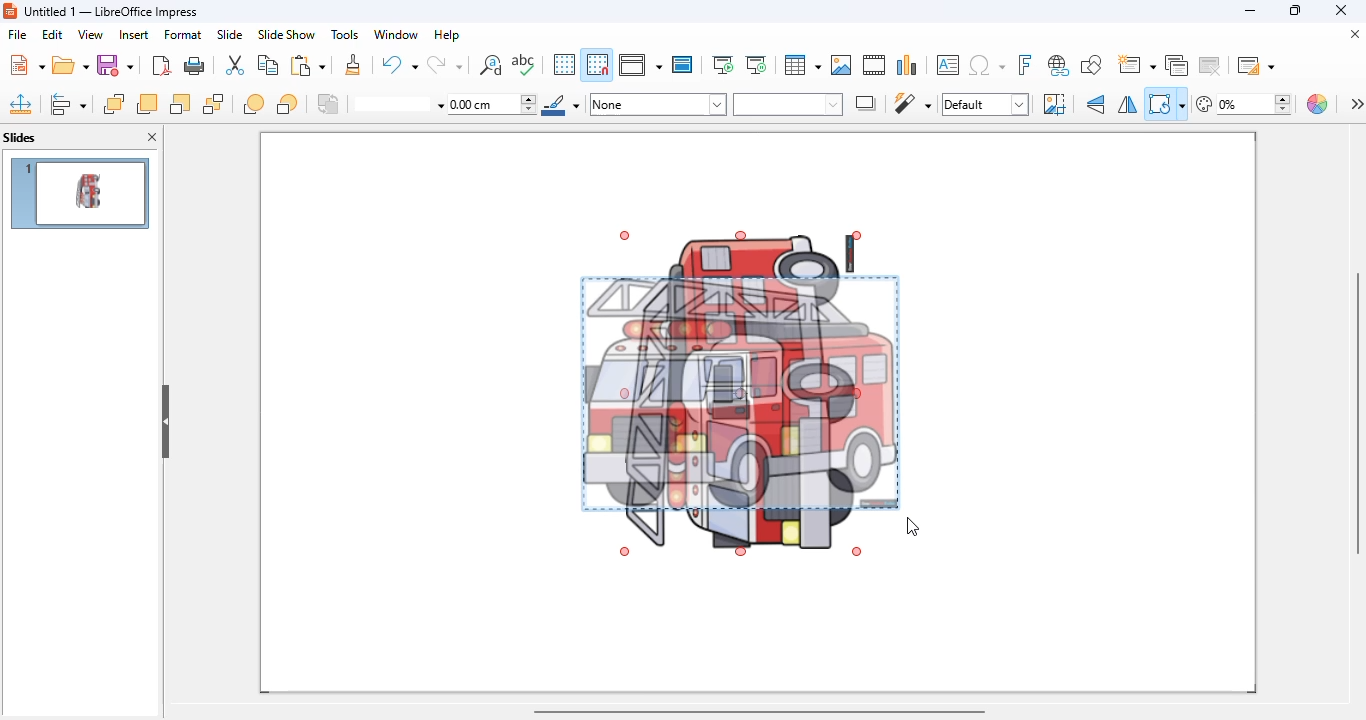 The height and width of the screenshot is (720, 1366). I want to click on insert text box, so click(947, 65).